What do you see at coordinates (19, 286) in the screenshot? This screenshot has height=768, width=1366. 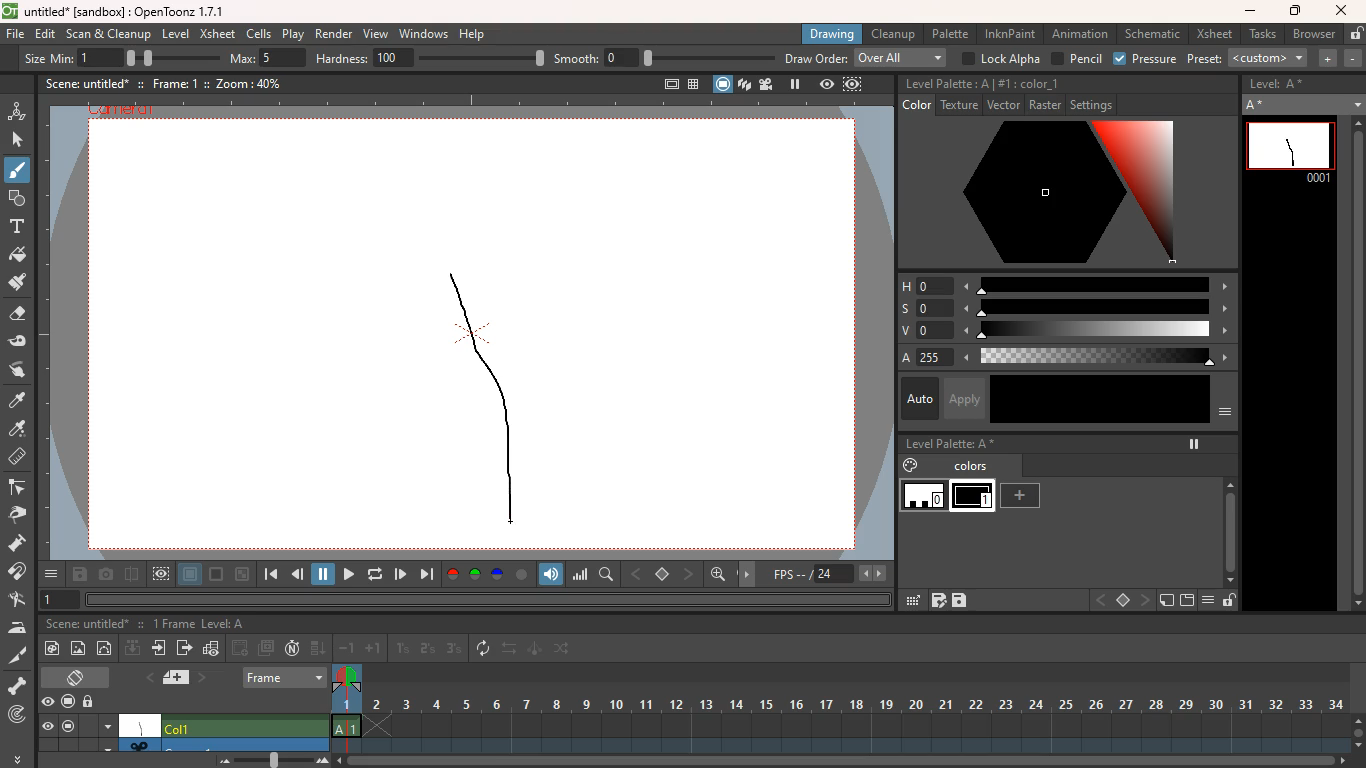 I see `paint` at bounding box center [19, 286].